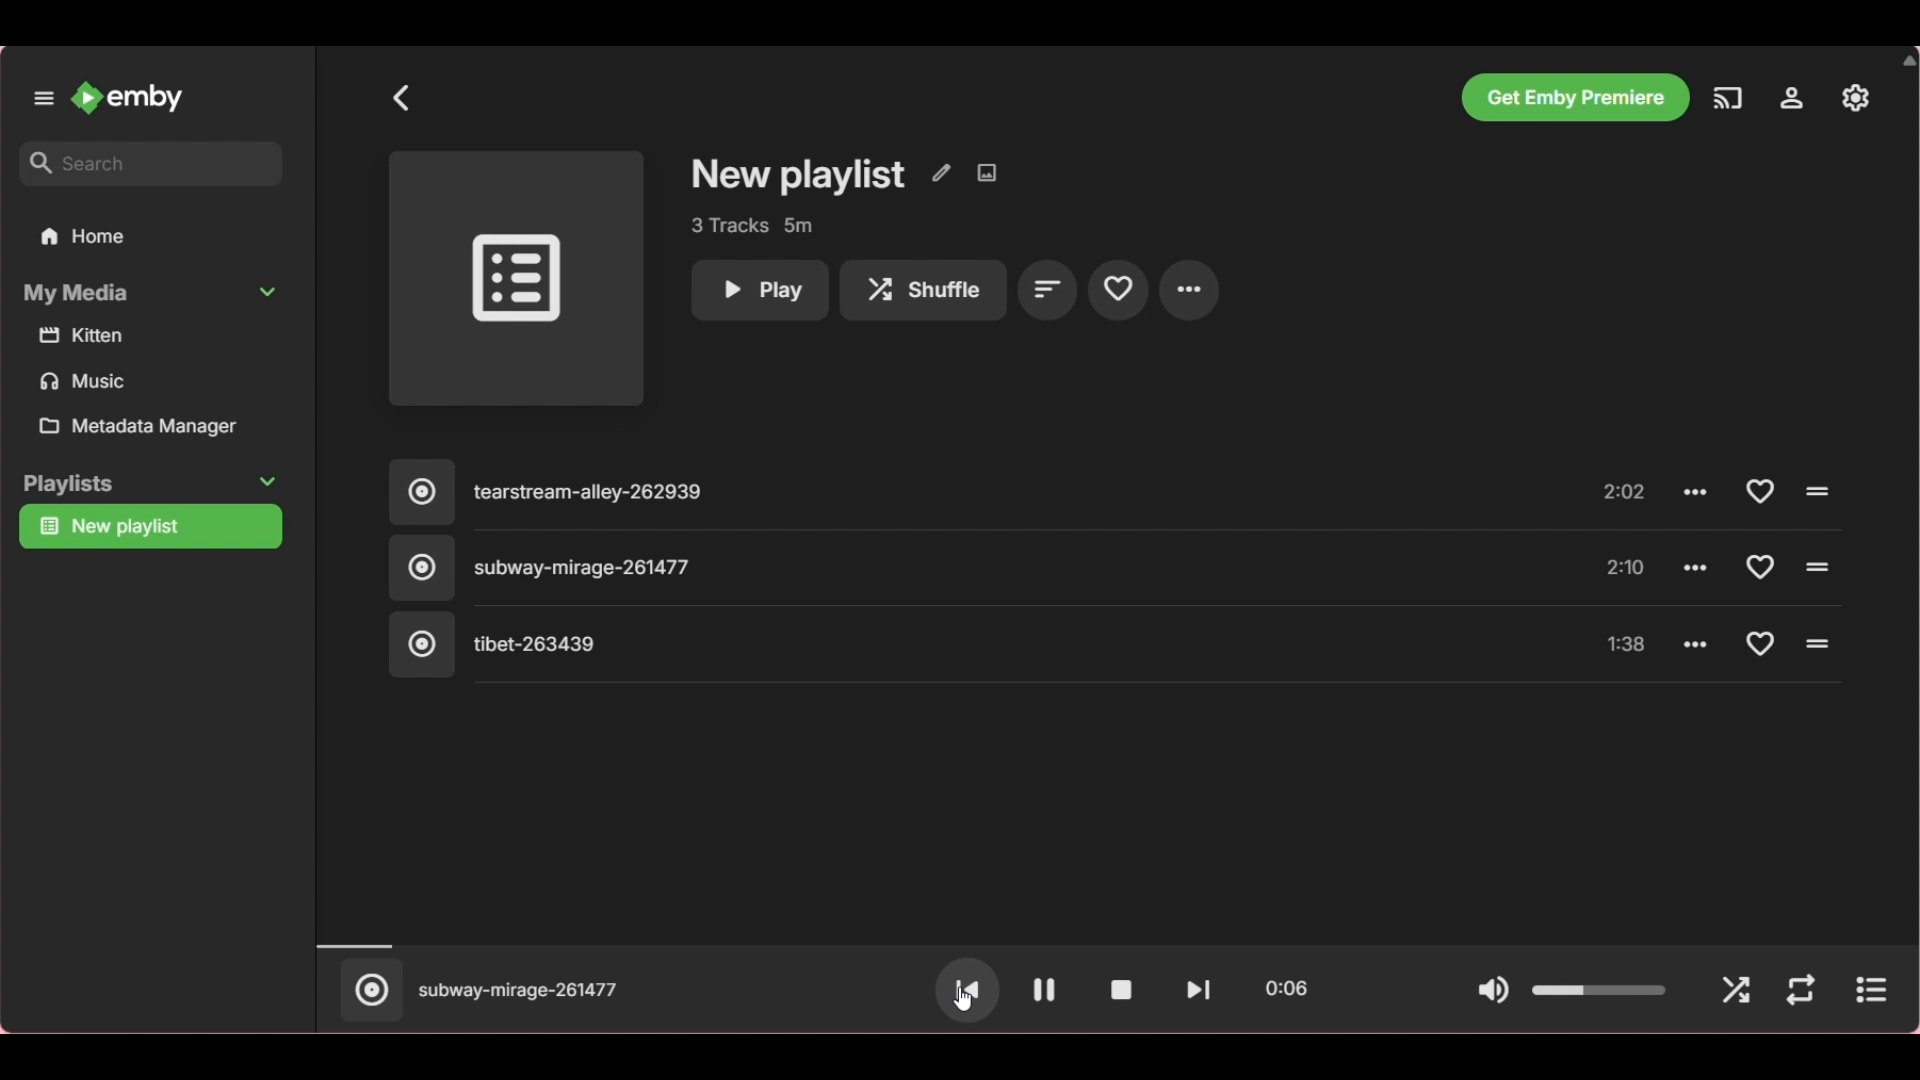  What do you see at coordinates (759, 291) in the screenshot?
I see `Play` at bounding box center [759, 291].